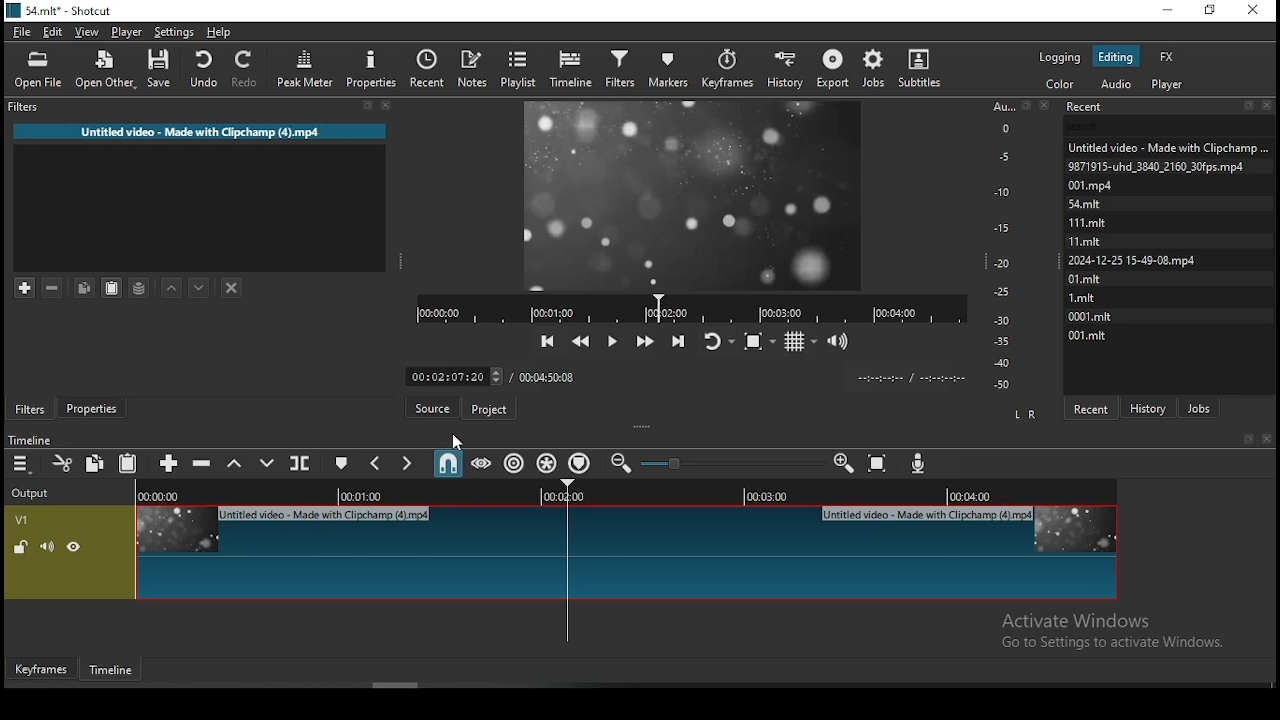 The width and height of the screenshot is (1280, 720). I want to click on history, so click(1151, 407).